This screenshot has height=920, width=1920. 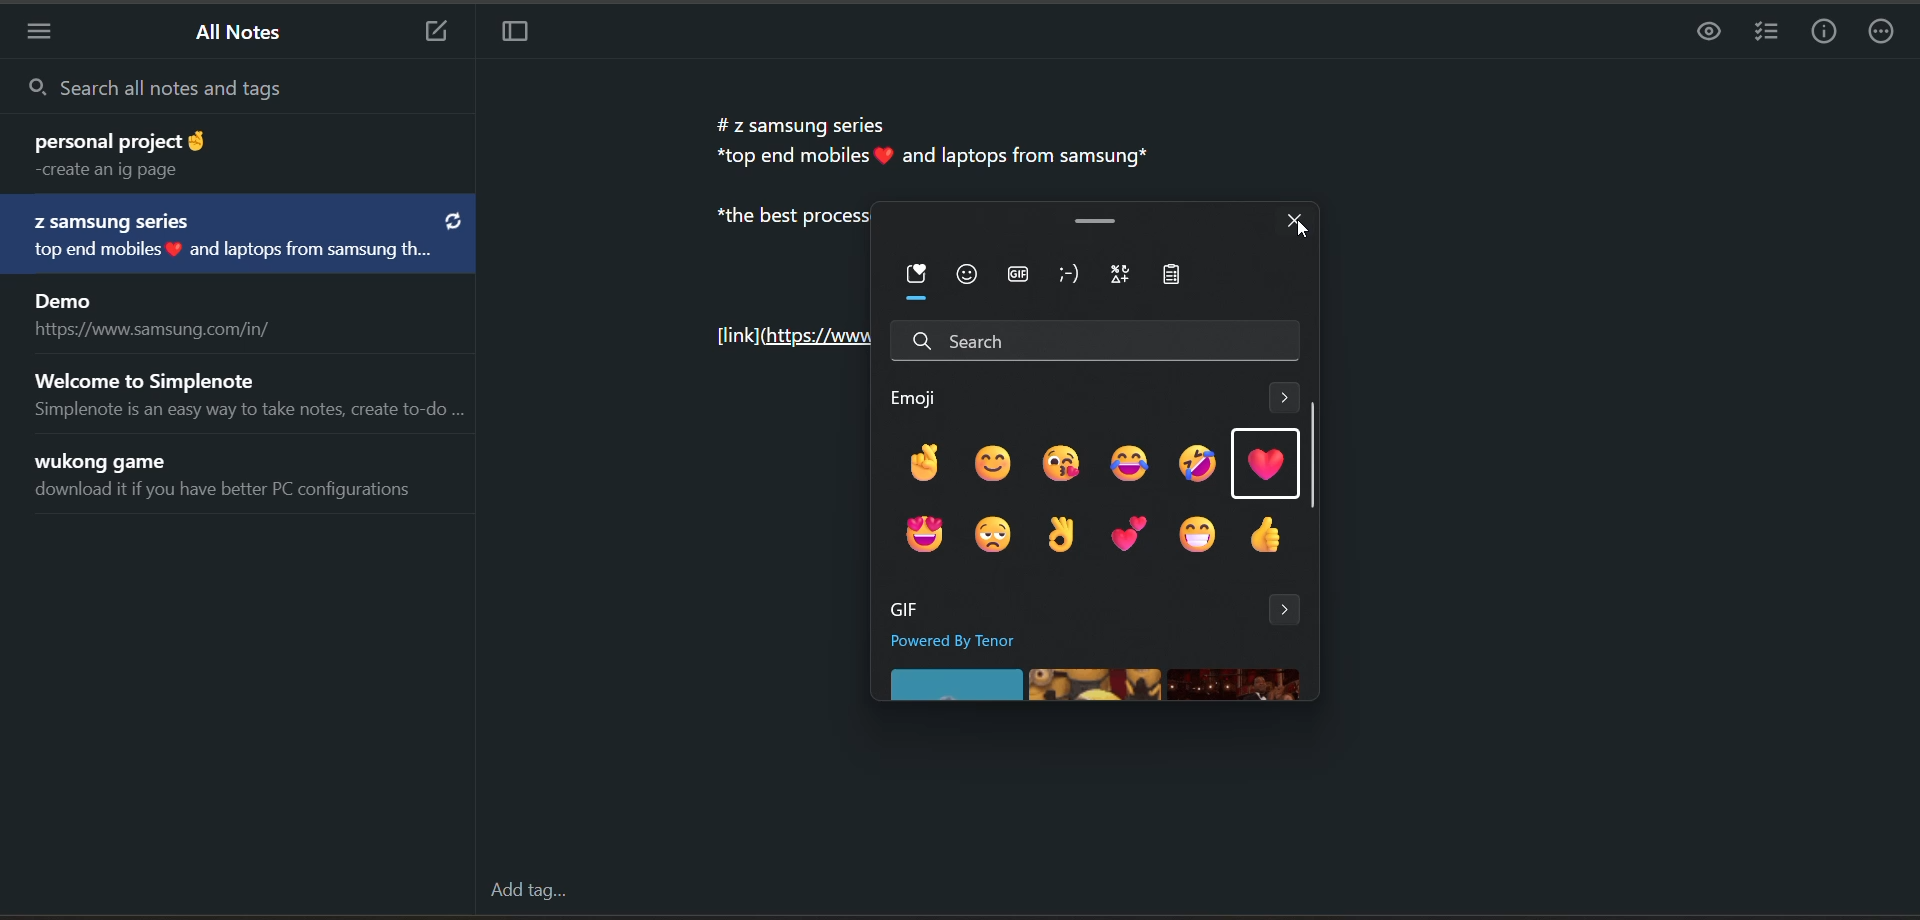 I want to click on emoji 10, so click(x=1129, y=532).